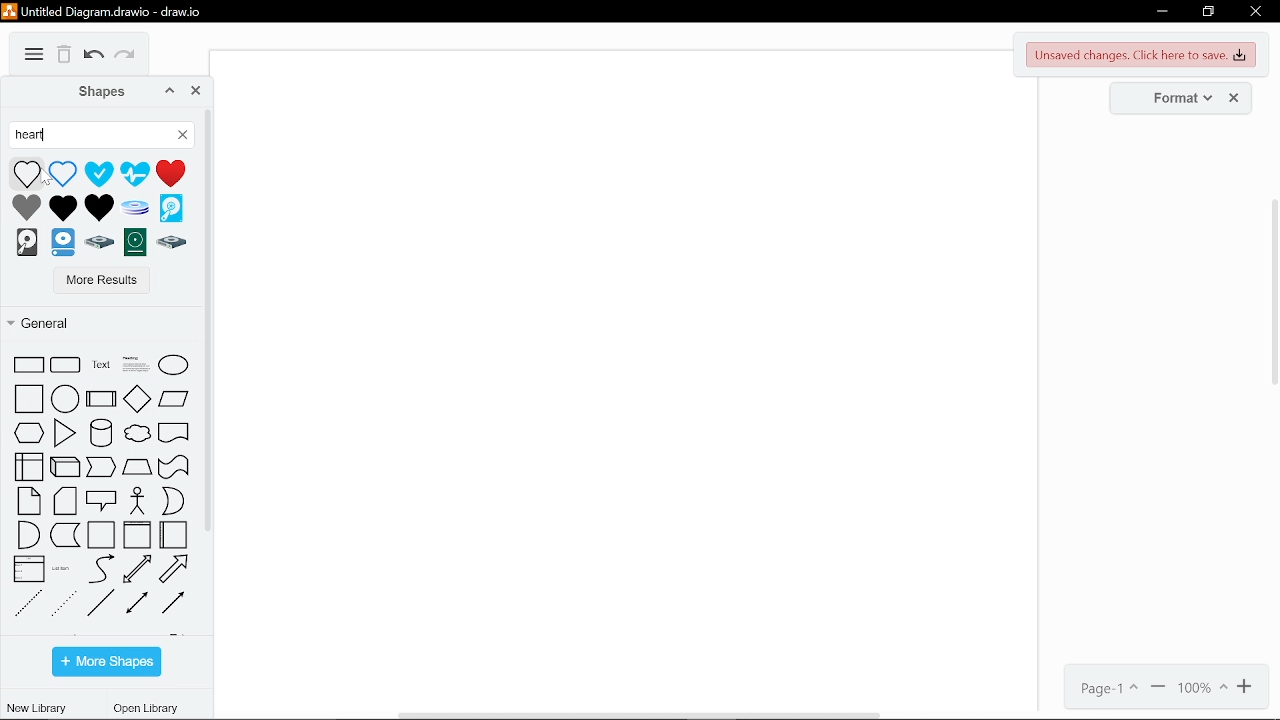 Image resolution: width=1280 pixels, height=720 pixels. Describe the element at coordinates (34, 55) in the screenshot. I see `diagram` at that location.